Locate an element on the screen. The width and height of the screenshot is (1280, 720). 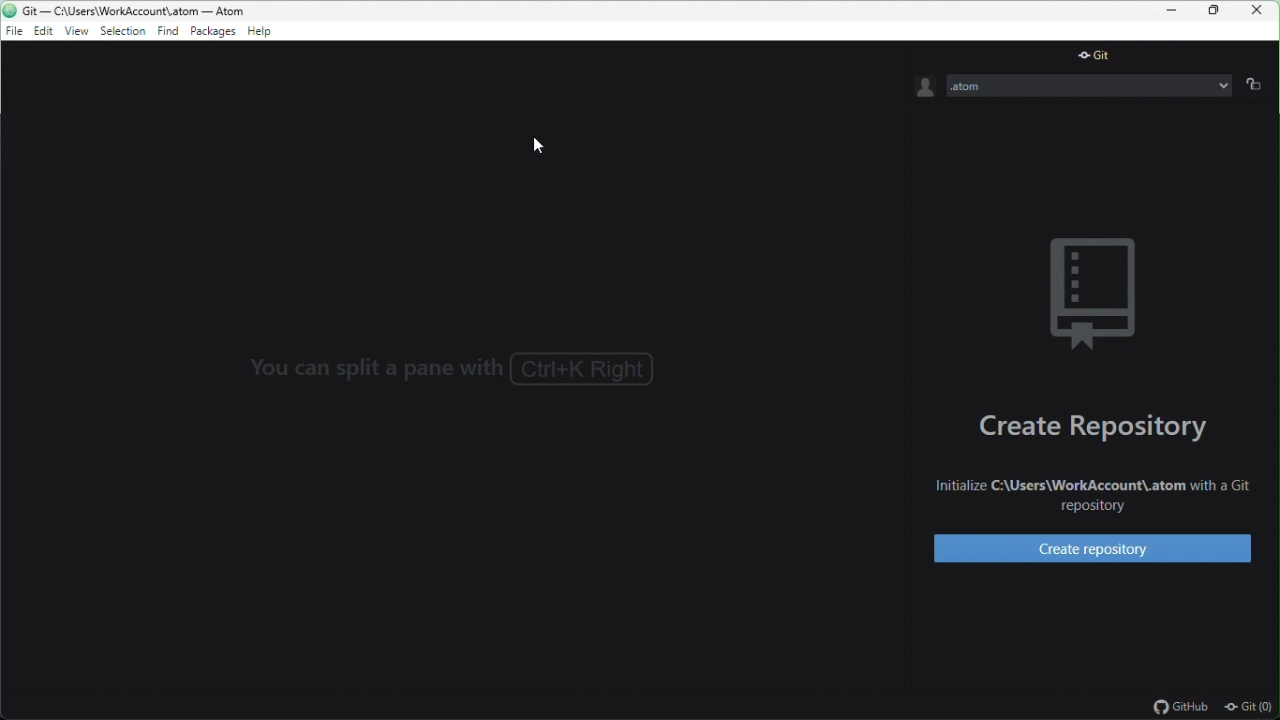
minimize is located at coordinates (1177, 11).